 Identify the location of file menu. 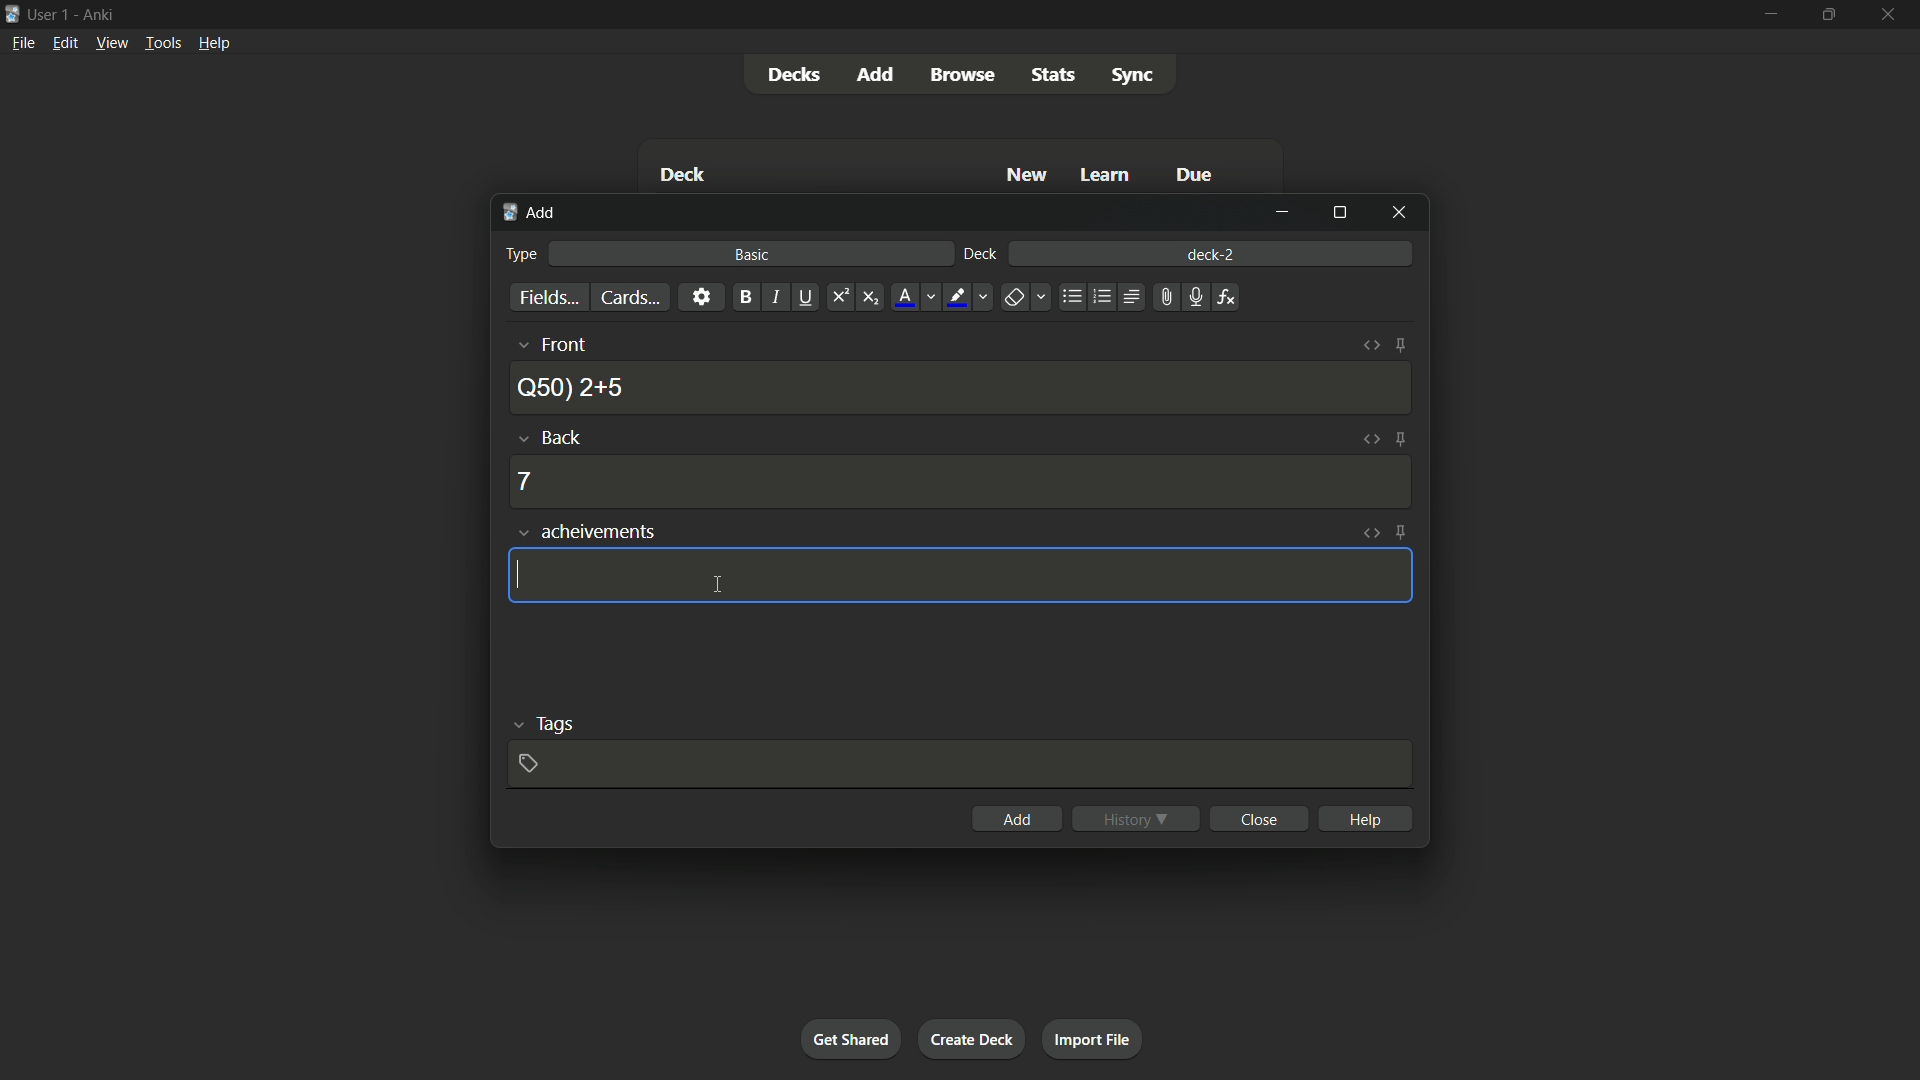
(24, 43).